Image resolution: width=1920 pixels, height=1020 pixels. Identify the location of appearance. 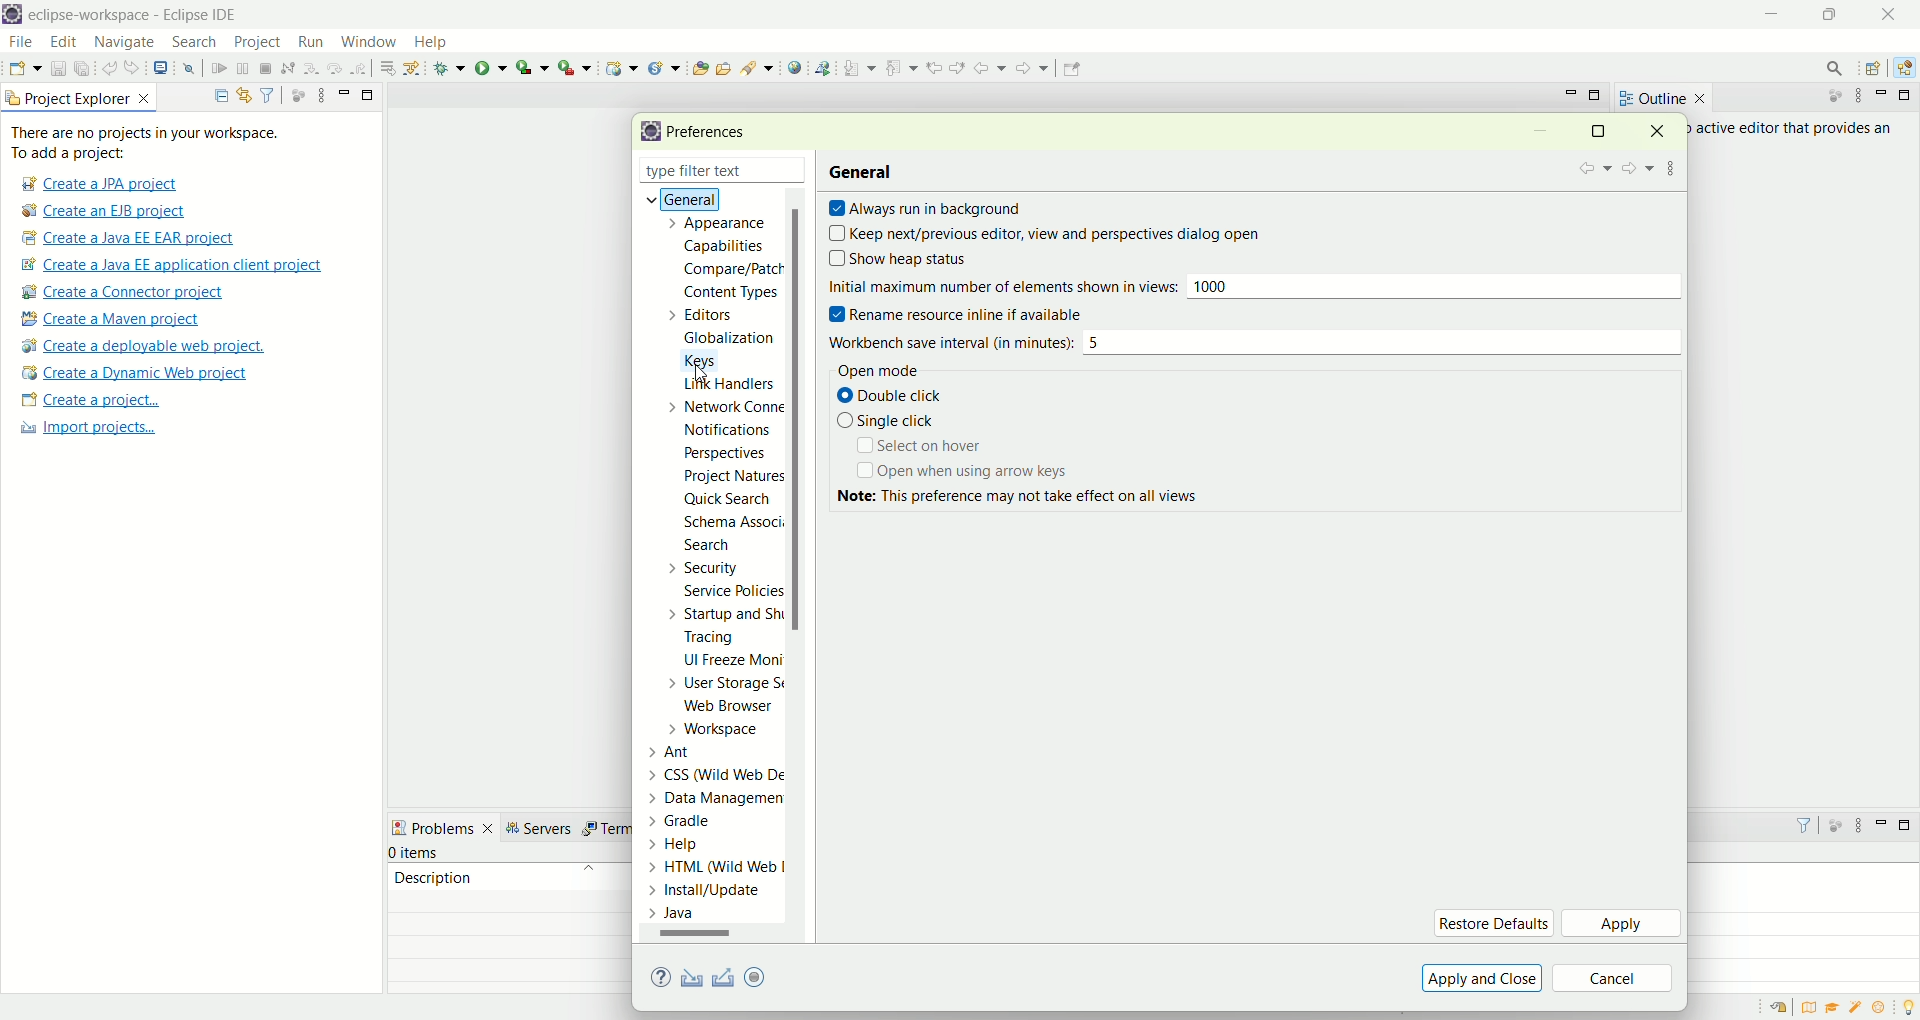
(722, 225).